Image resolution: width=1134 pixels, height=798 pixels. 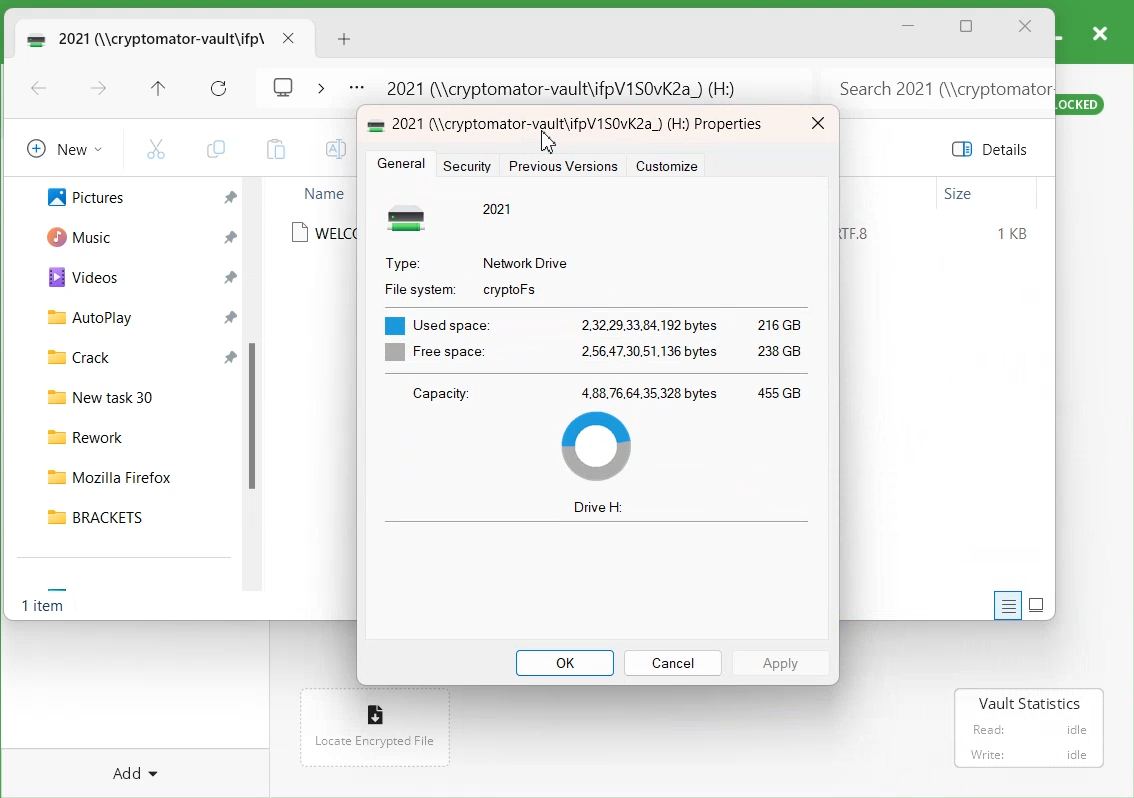 I want to click on cursor, so click(x=551, y=139).